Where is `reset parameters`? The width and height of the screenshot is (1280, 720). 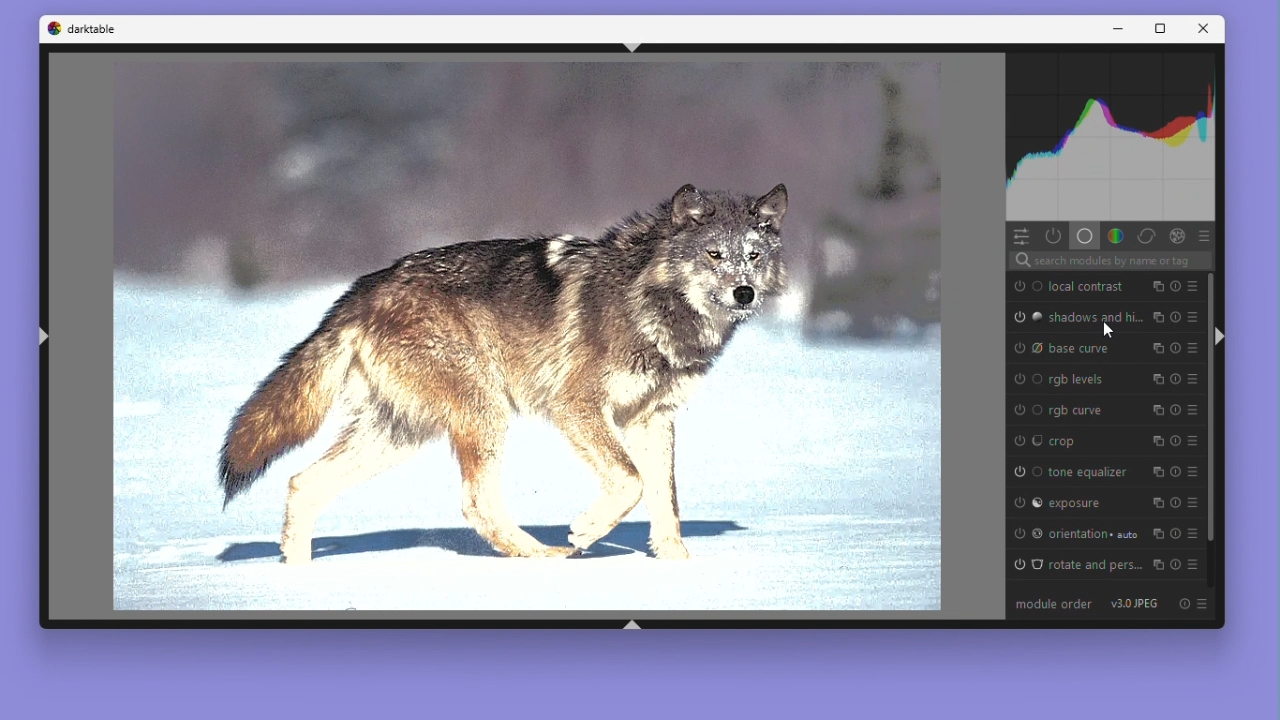 reset parameters is located at coordinates (1176, 532).